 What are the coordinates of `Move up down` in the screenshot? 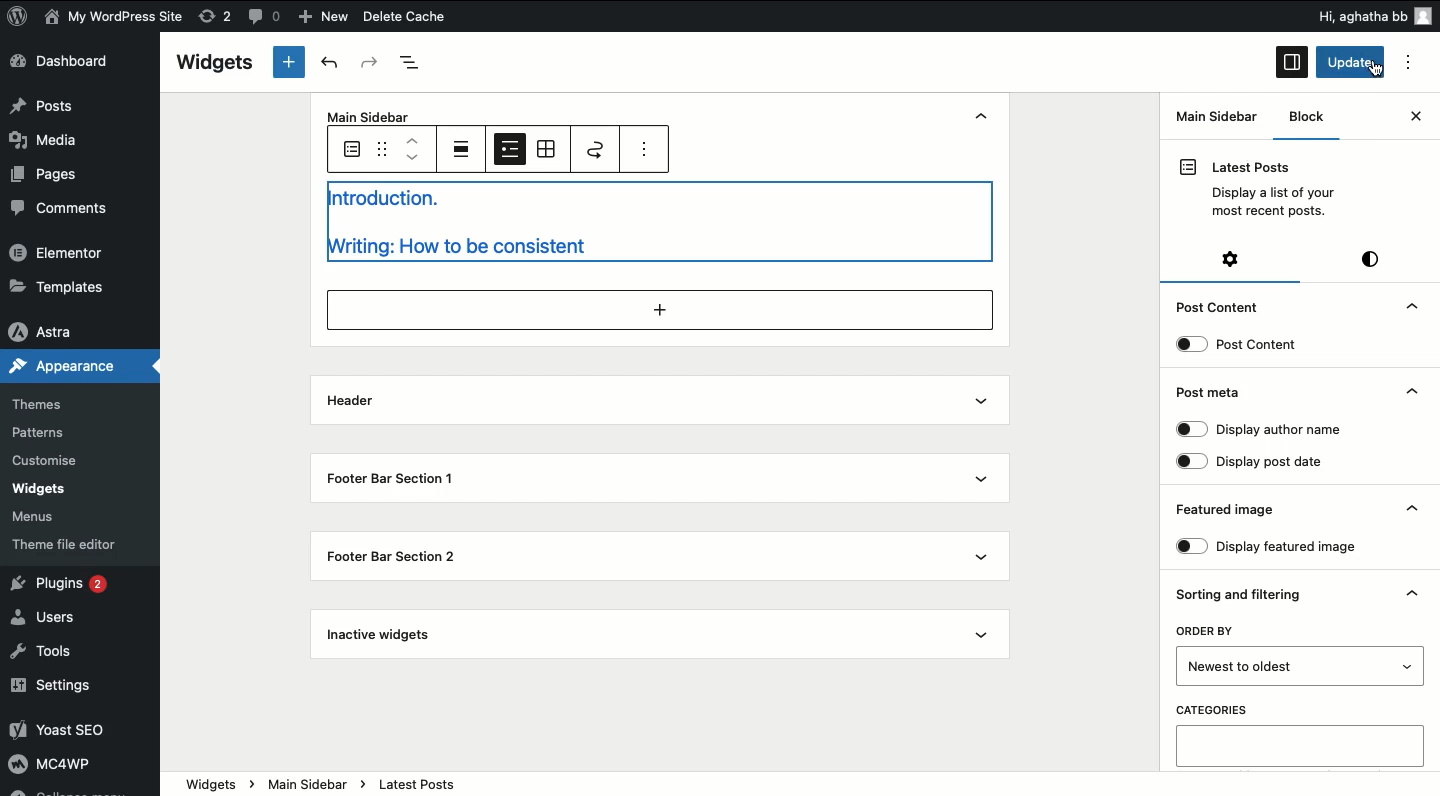 It's located at (413, 150).